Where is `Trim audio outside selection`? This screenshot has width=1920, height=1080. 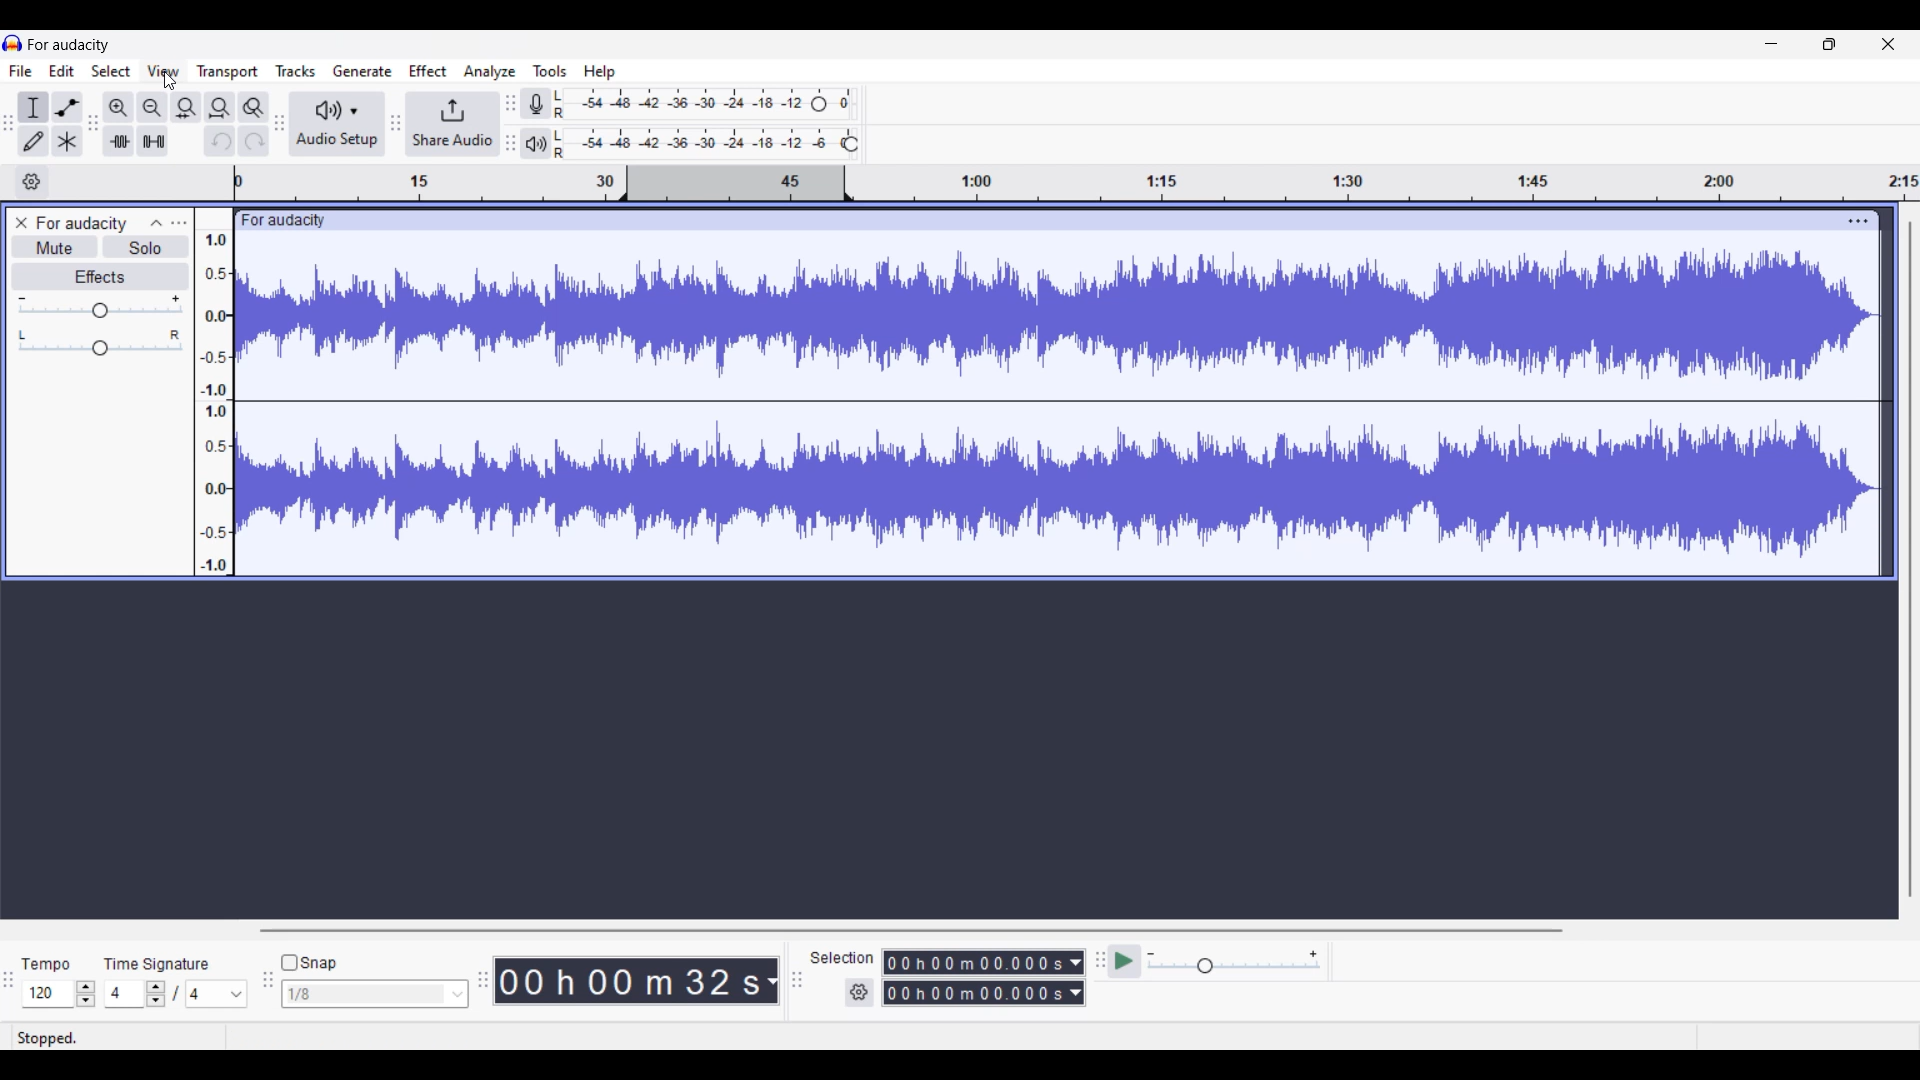
Trim audio outside selection is located at coordinates (119, 141).